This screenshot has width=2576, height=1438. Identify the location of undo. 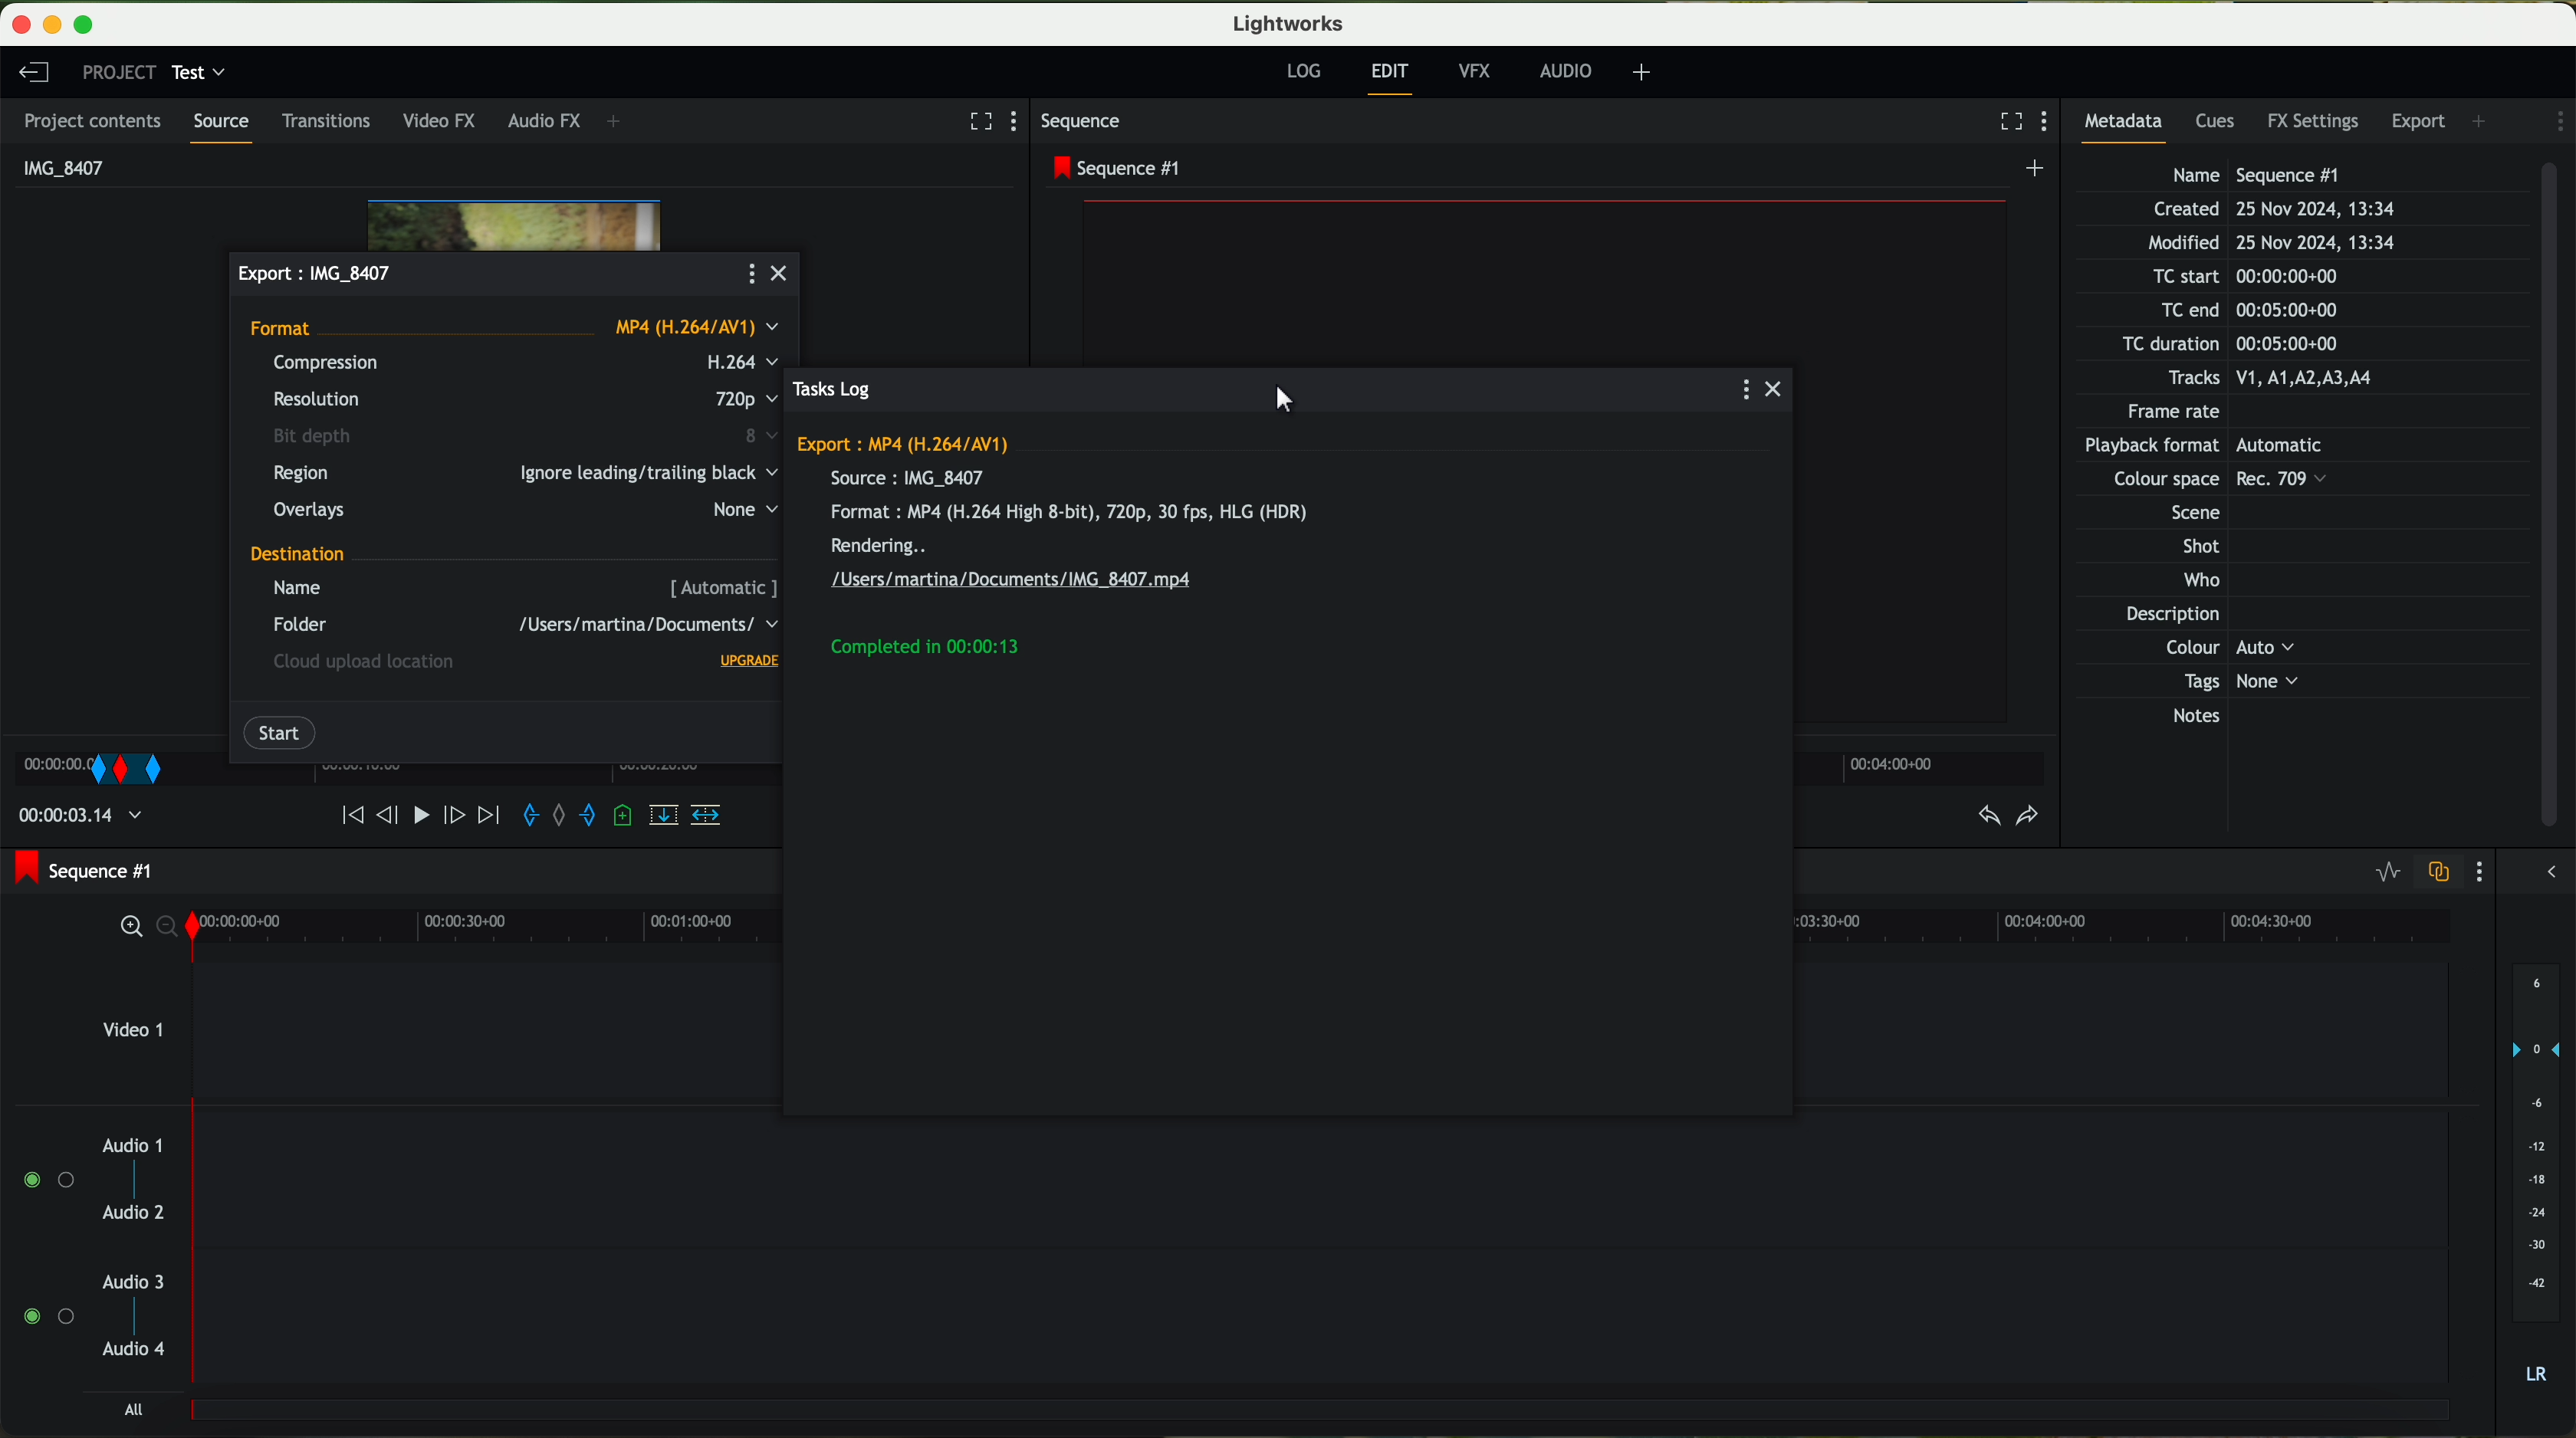
(1987, 816).